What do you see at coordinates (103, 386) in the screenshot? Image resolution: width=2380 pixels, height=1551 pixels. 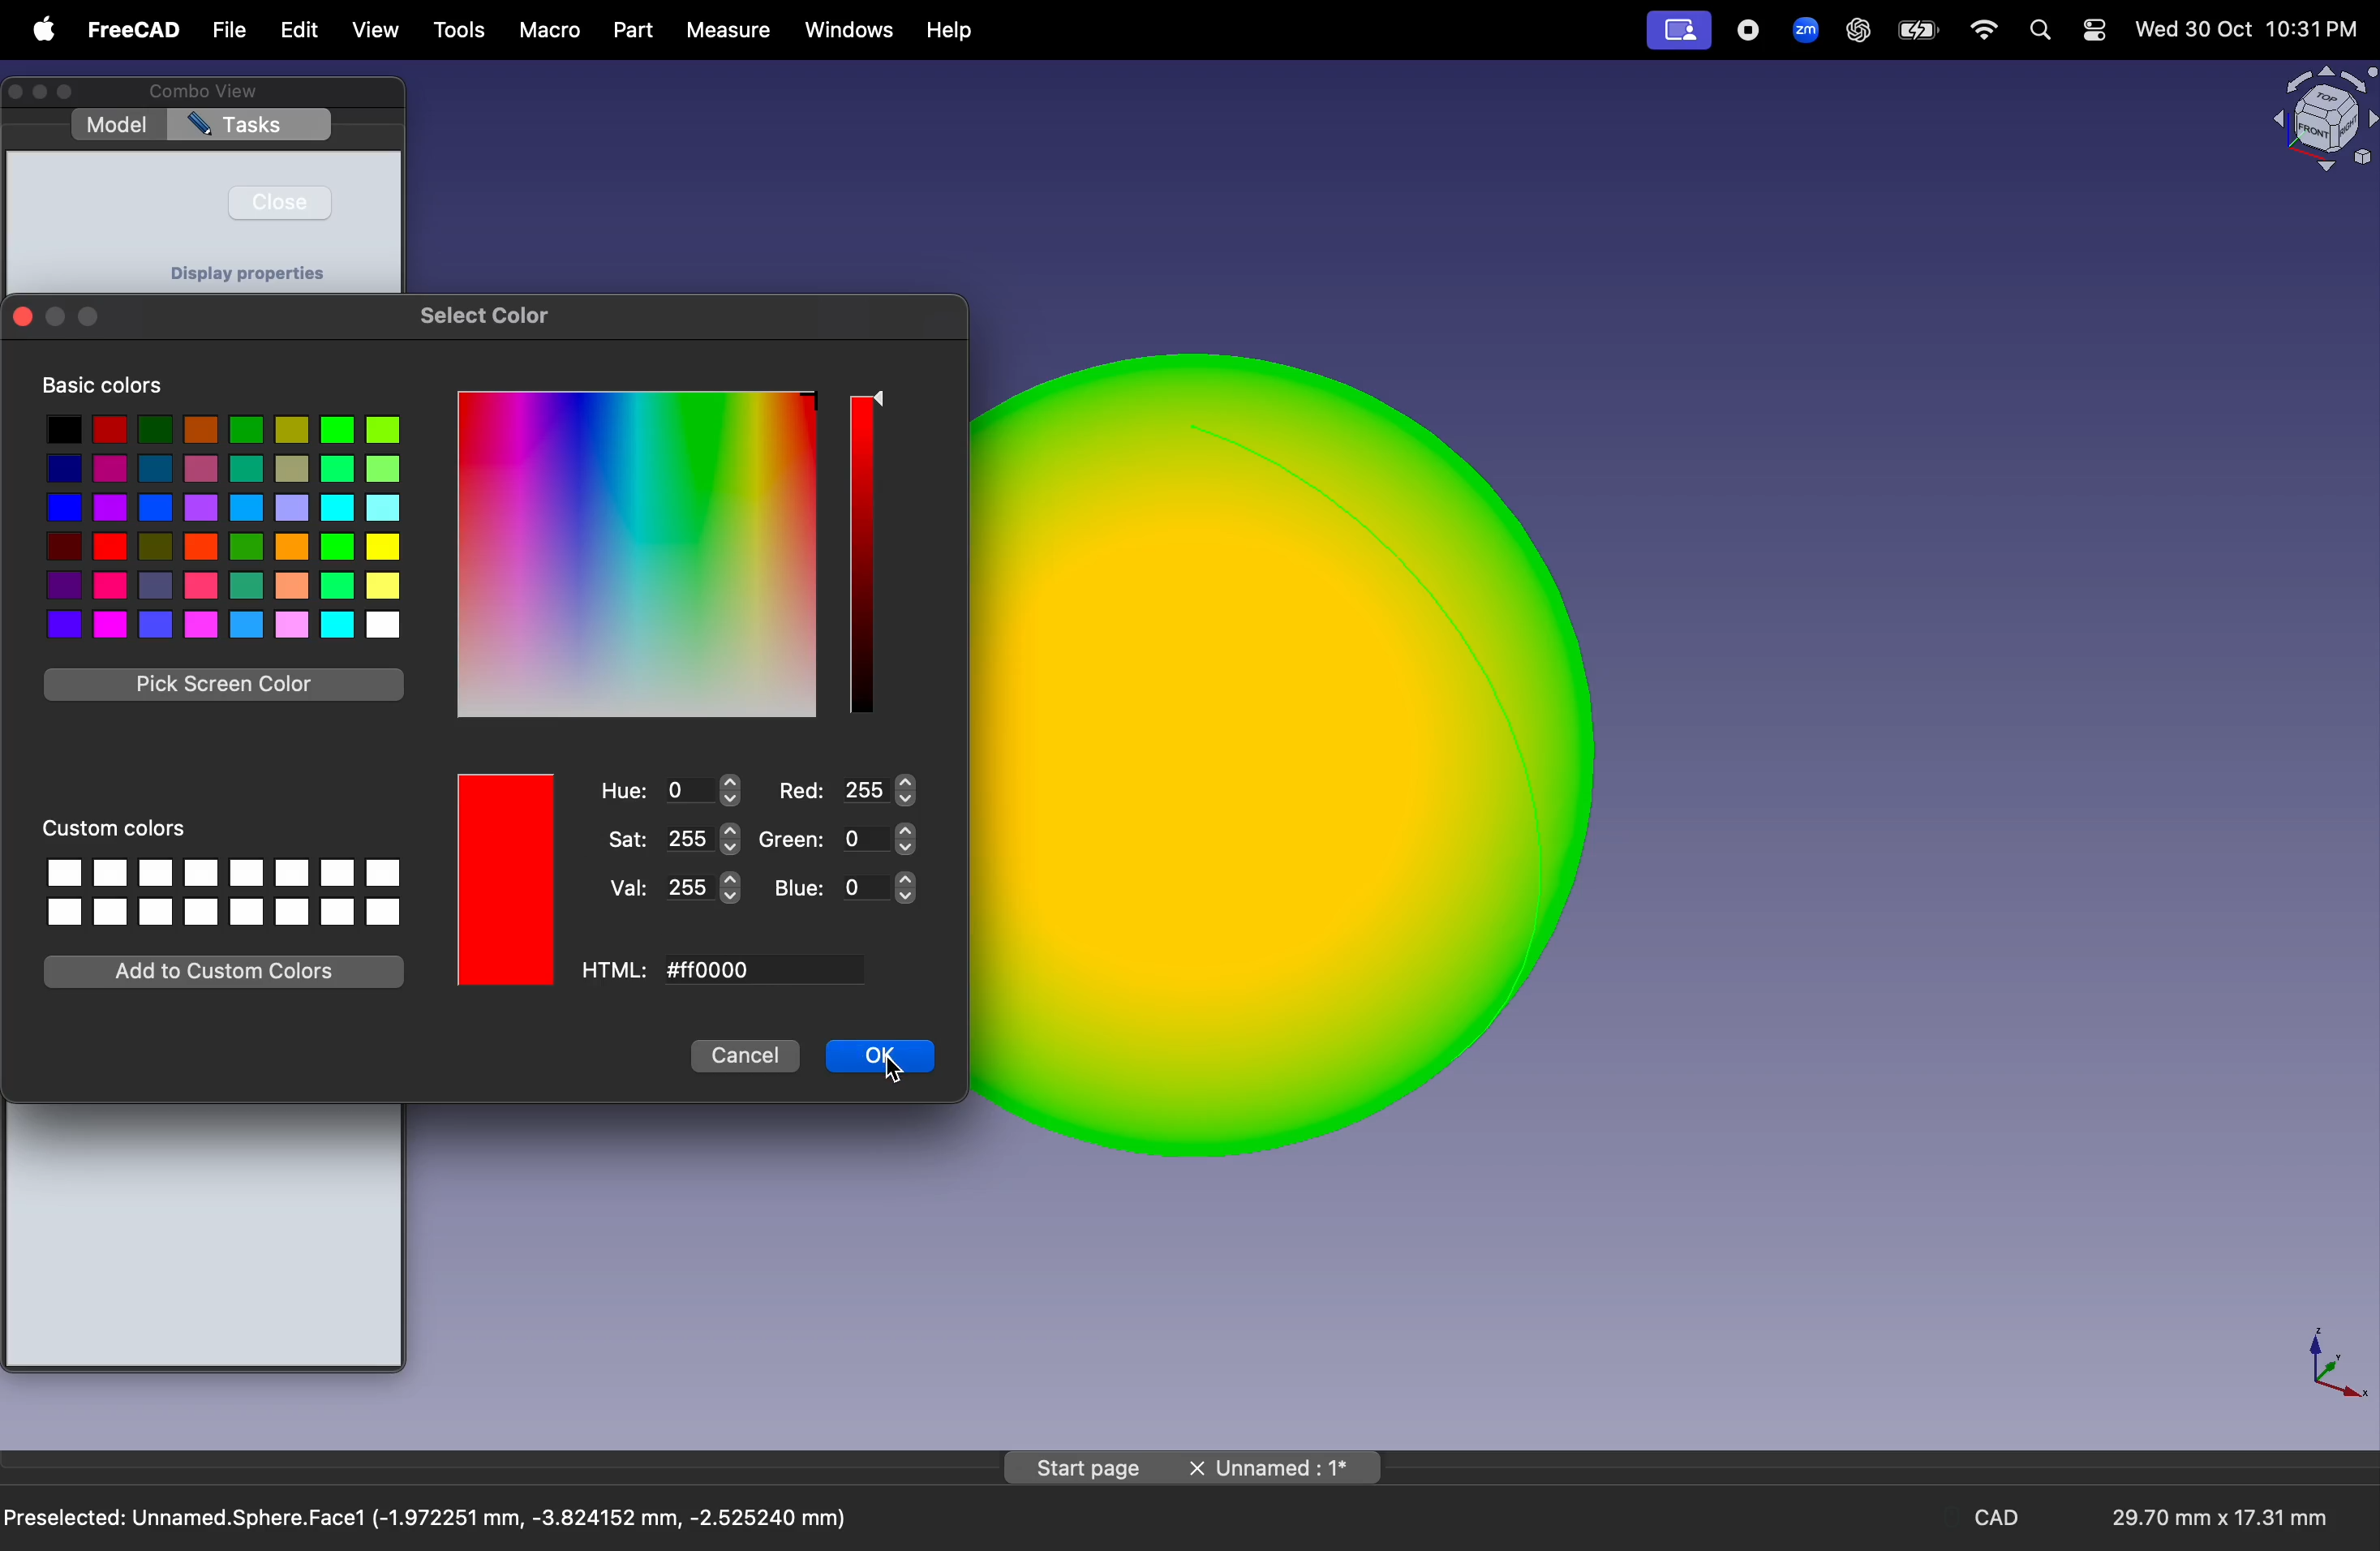 I see `basic colors` at bounding box center [103, 386].